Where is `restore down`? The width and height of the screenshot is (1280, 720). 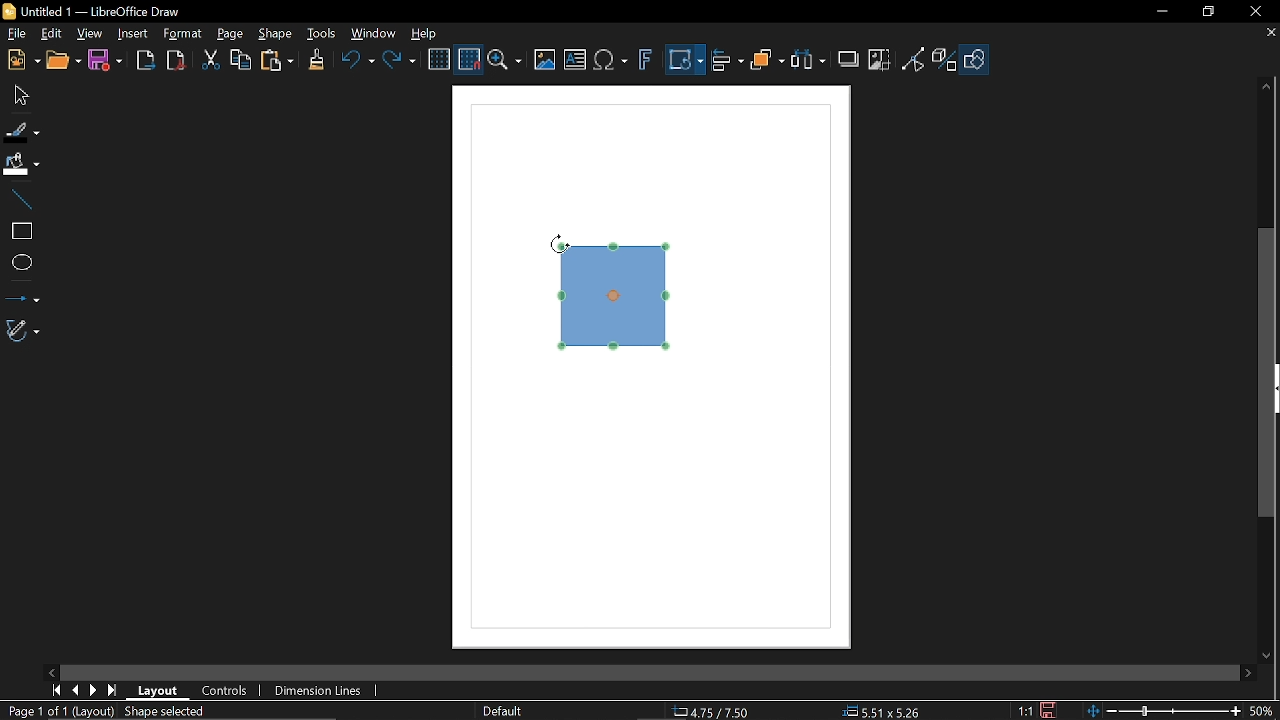
restore down is located at coordinates (1209, 13).